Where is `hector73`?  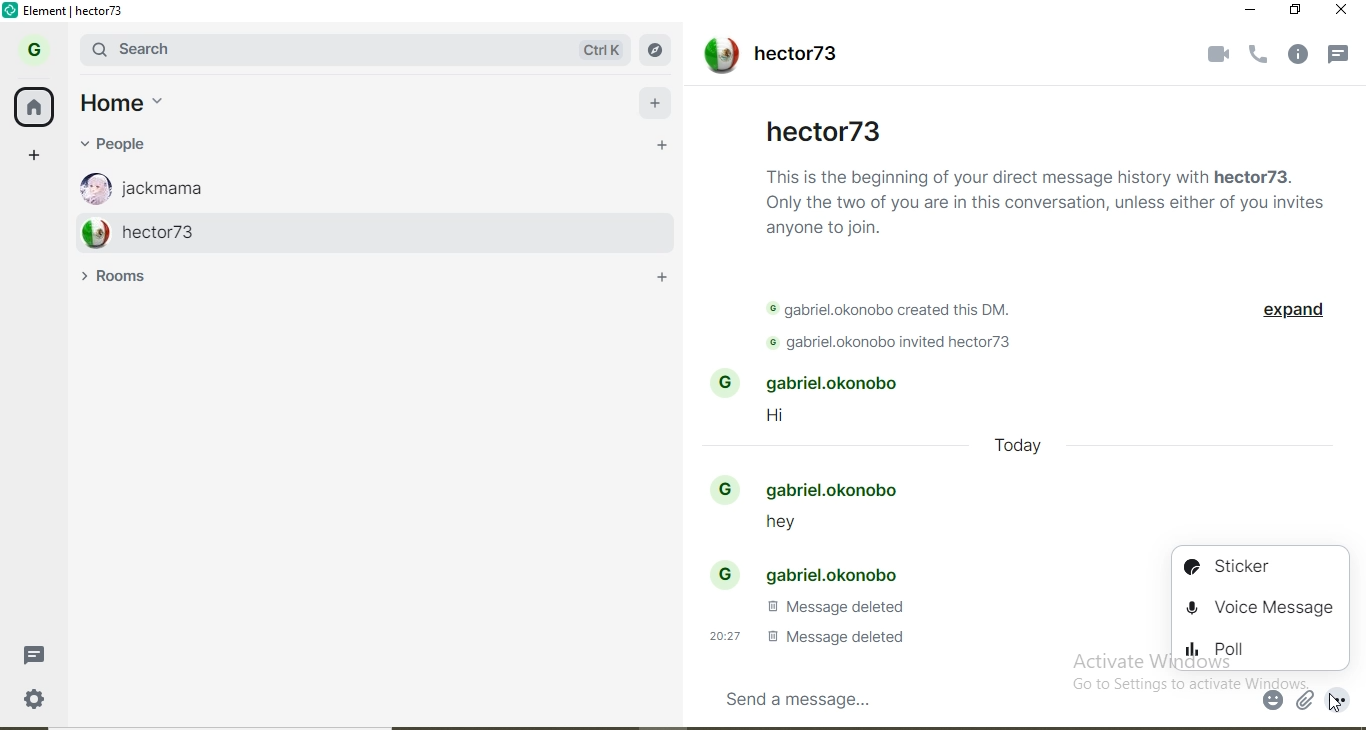
hector73 is located at coordinates (356, 231).